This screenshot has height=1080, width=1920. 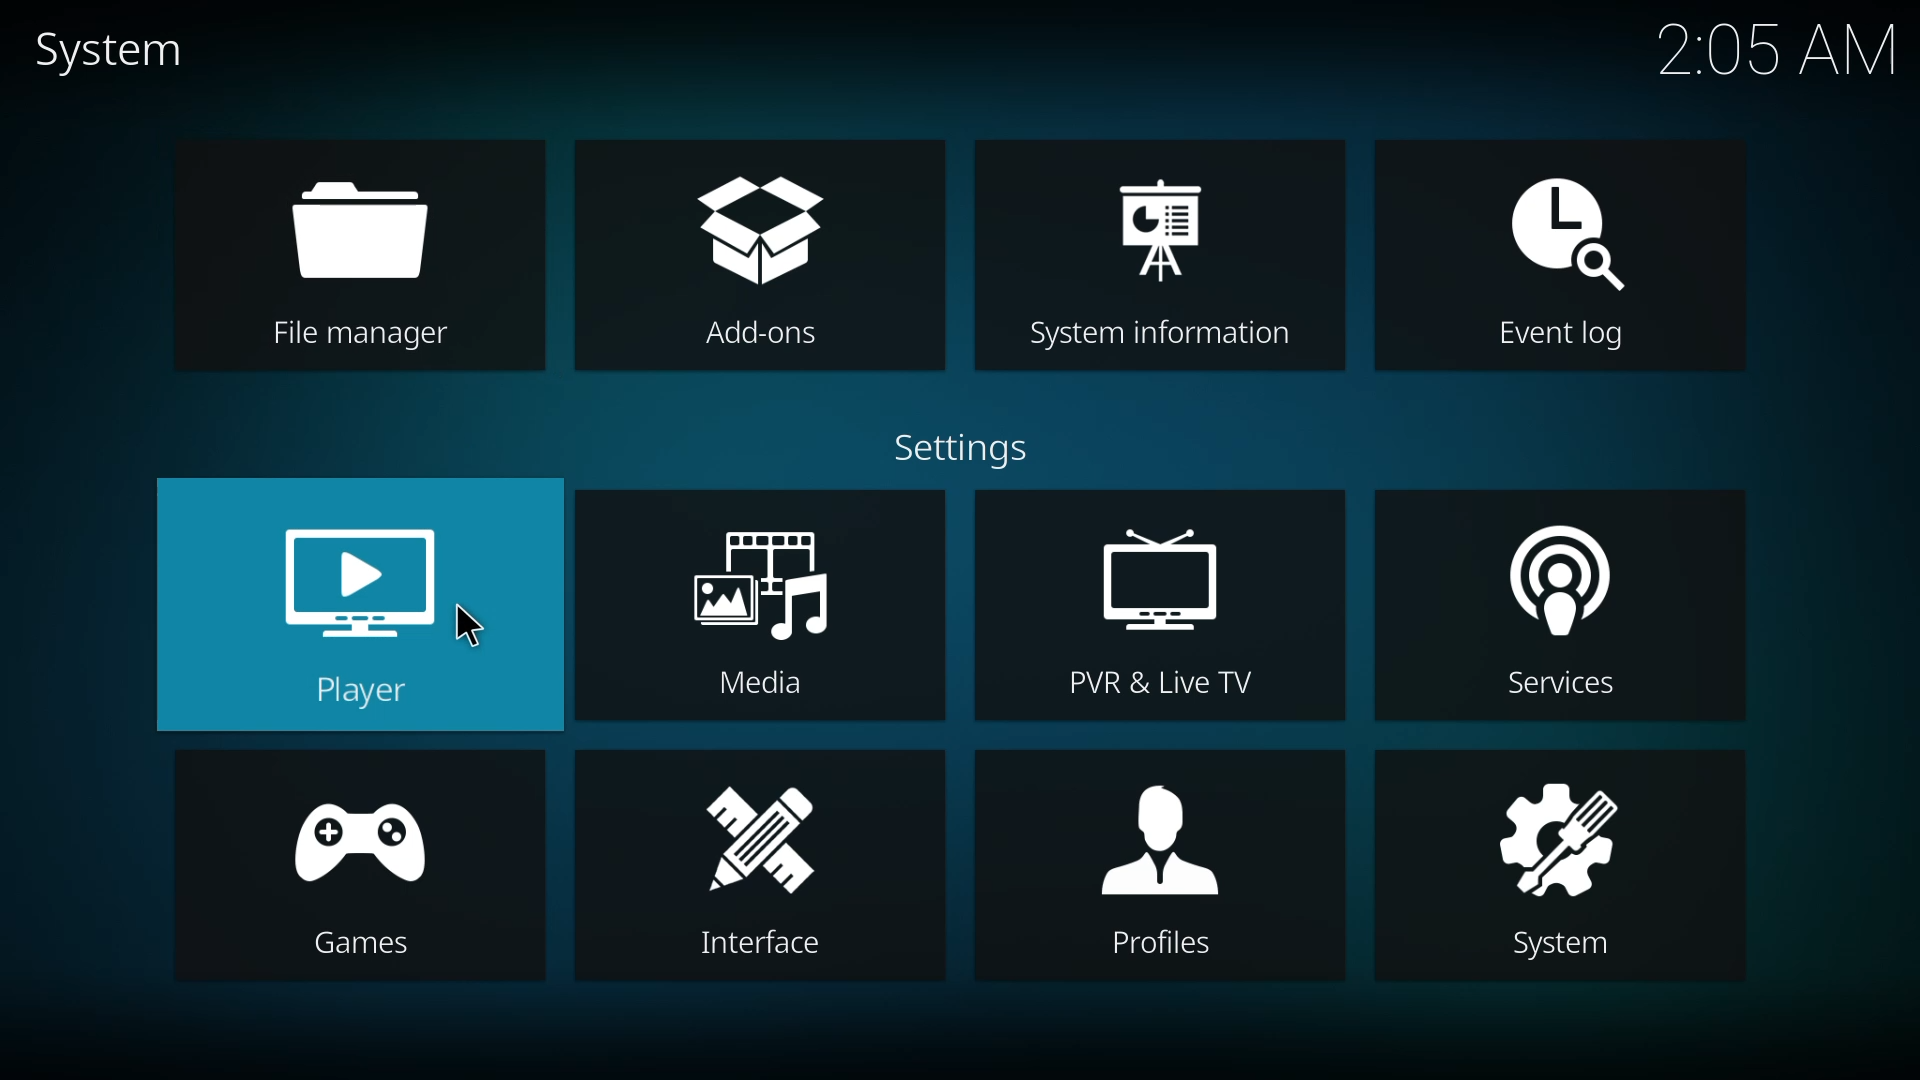 What do you see at coordinates (368, 257) in the screenshot?
I see `file manager` at bounding box center [368, 257].